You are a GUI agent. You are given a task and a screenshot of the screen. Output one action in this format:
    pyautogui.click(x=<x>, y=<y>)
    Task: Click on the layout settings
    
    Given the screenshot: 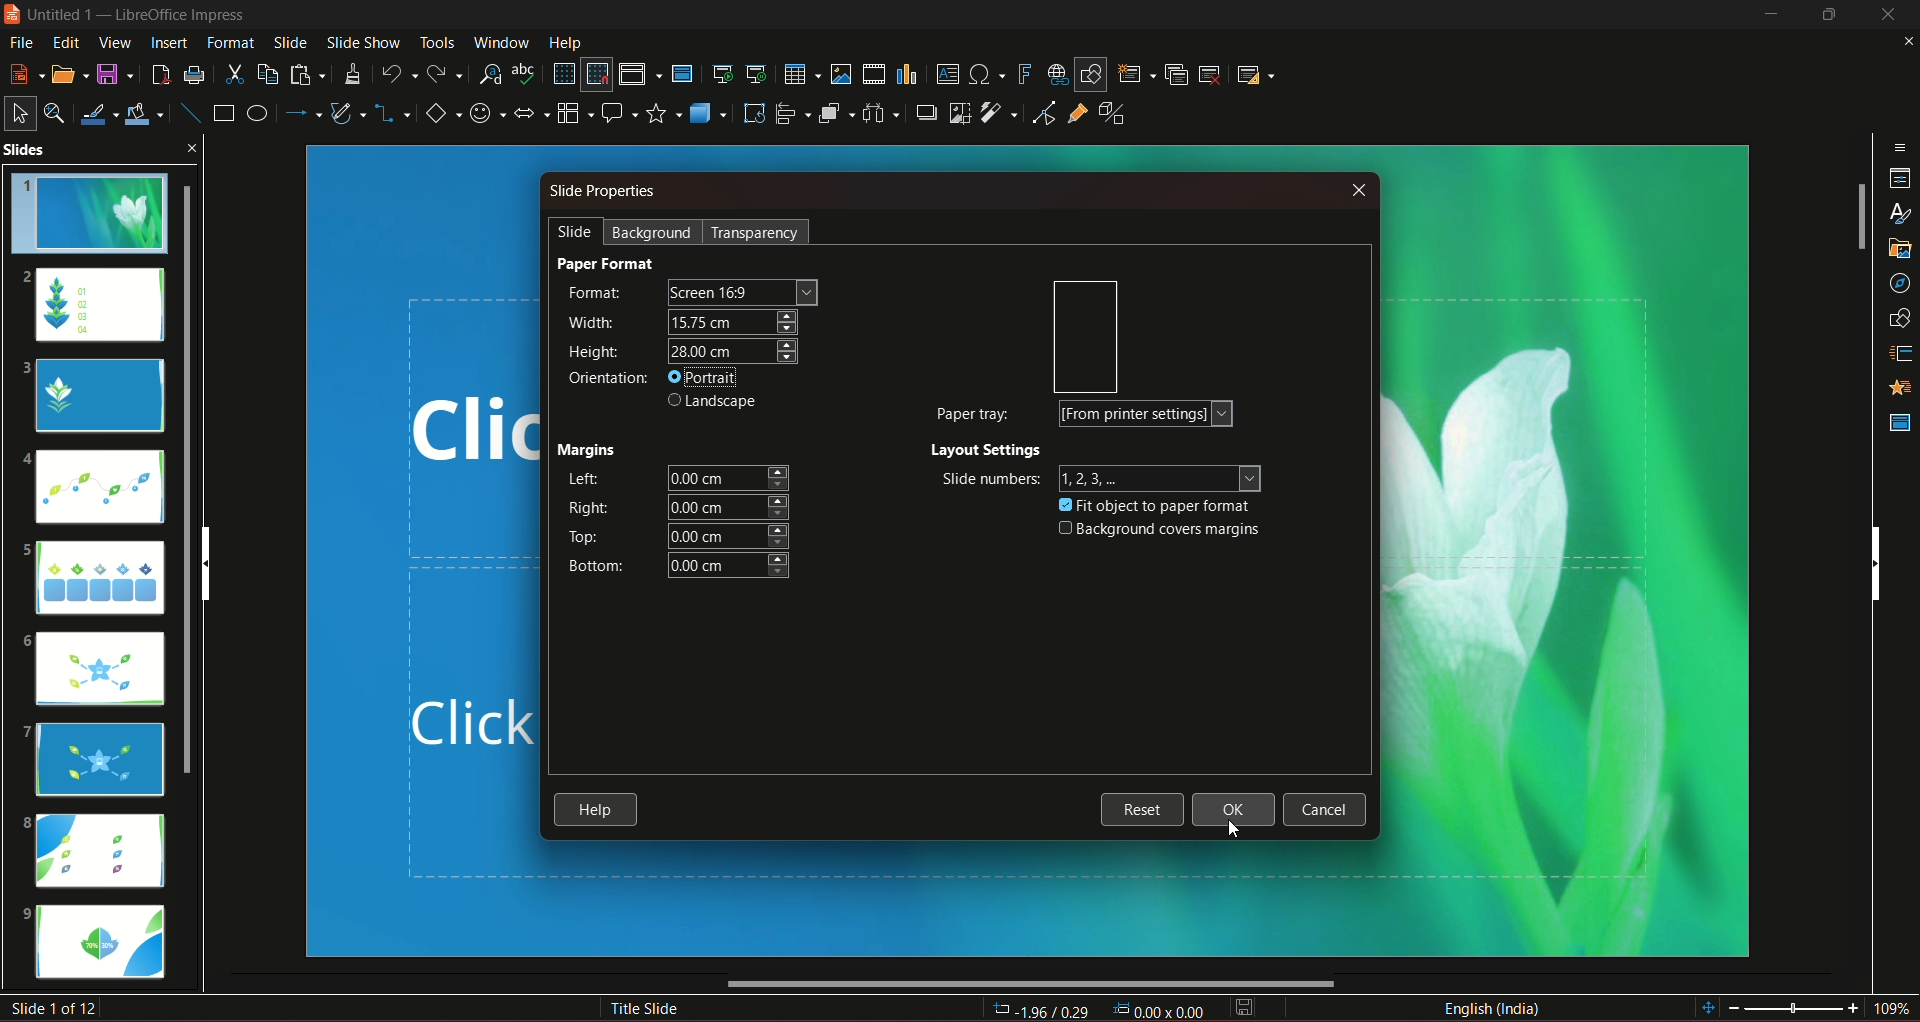 What is the action you would take?
    pyautogui.click(x=988, y=451)
    